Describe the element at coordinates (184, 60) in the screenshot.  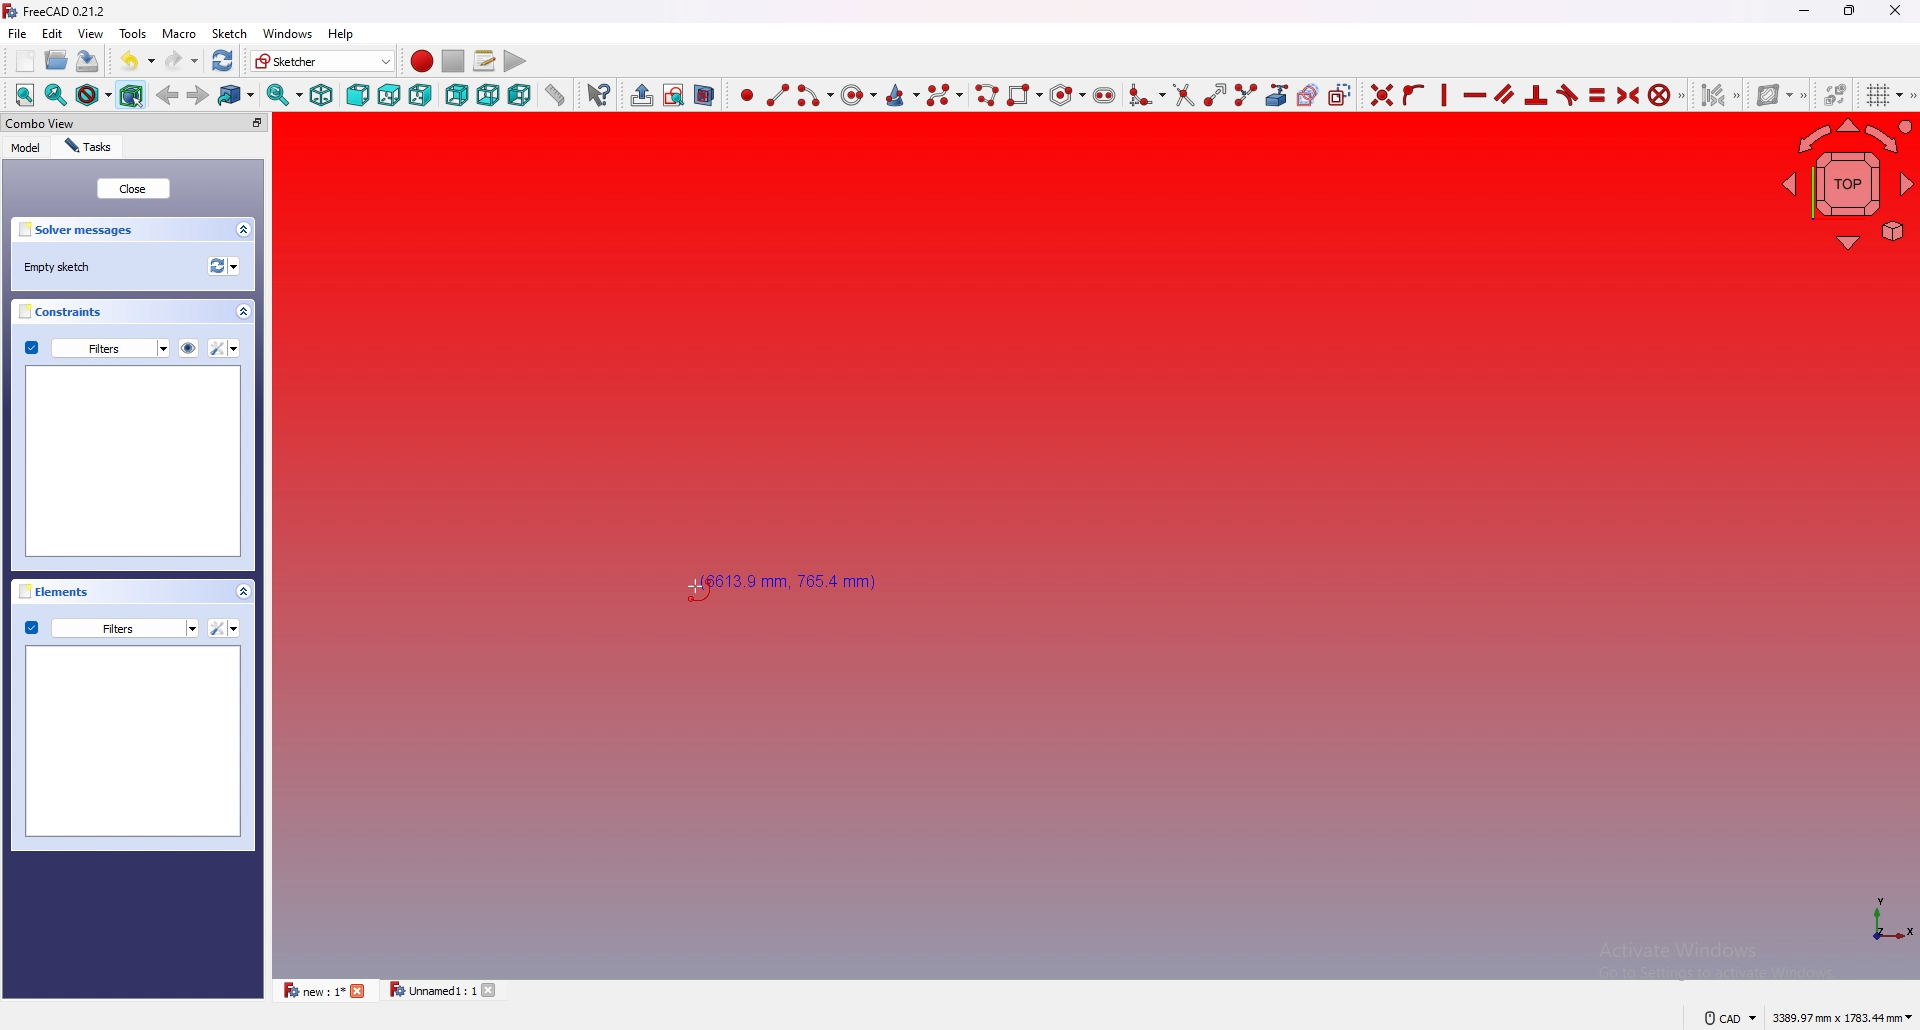
I see `redo` at that location.